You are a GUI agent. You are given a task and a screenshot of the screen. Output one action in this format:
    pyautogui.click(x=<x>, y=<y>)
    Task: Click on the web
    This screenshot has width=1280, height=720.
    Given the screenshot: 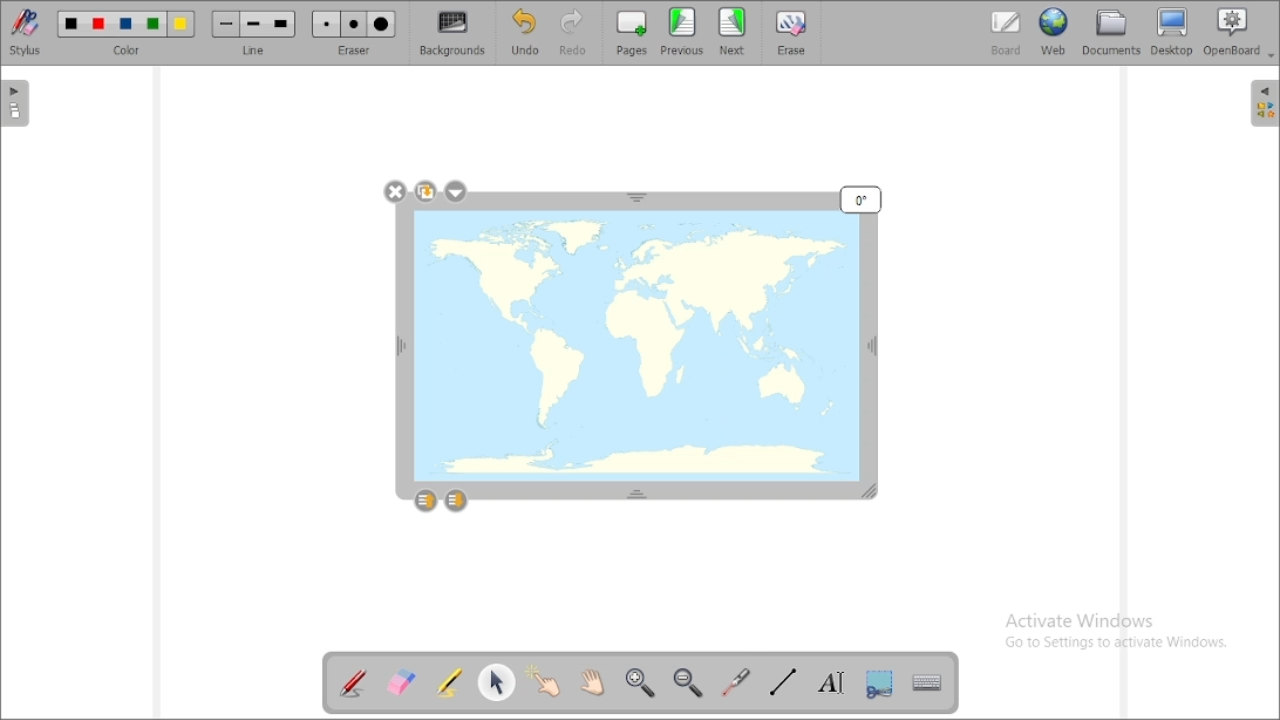 What is the action you would take?
    pyautogui.click(x=1054, y=32)
    